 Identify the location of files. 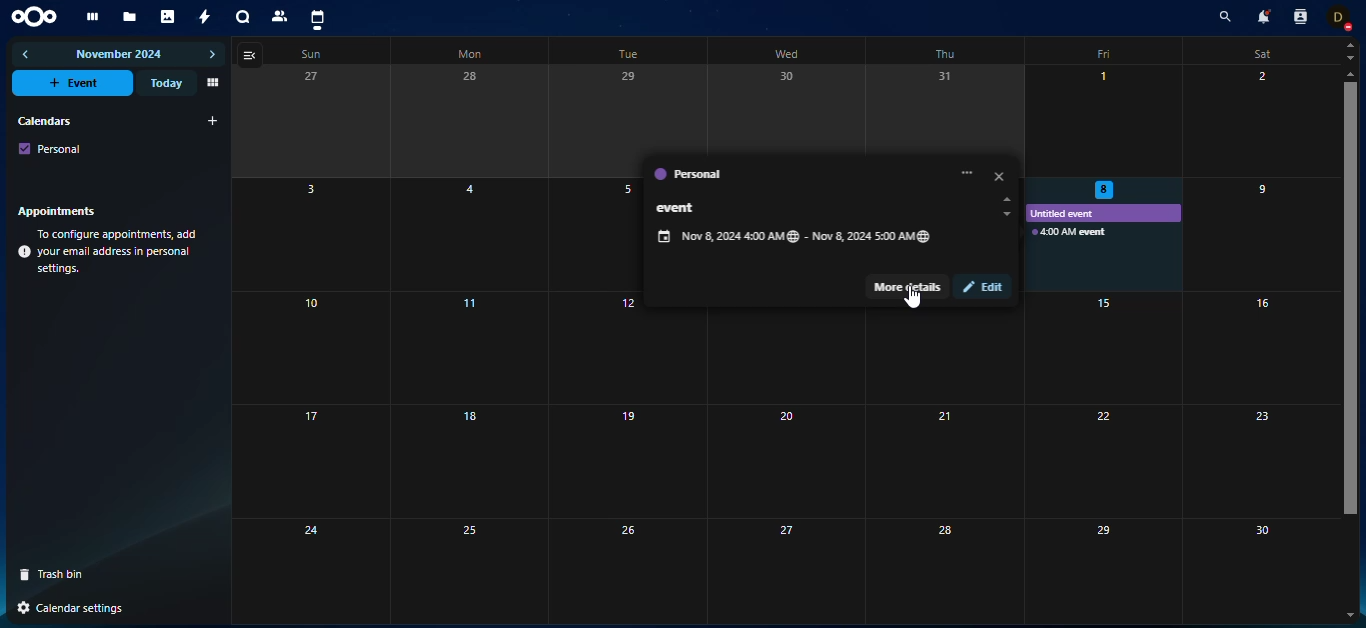
(130, 18).